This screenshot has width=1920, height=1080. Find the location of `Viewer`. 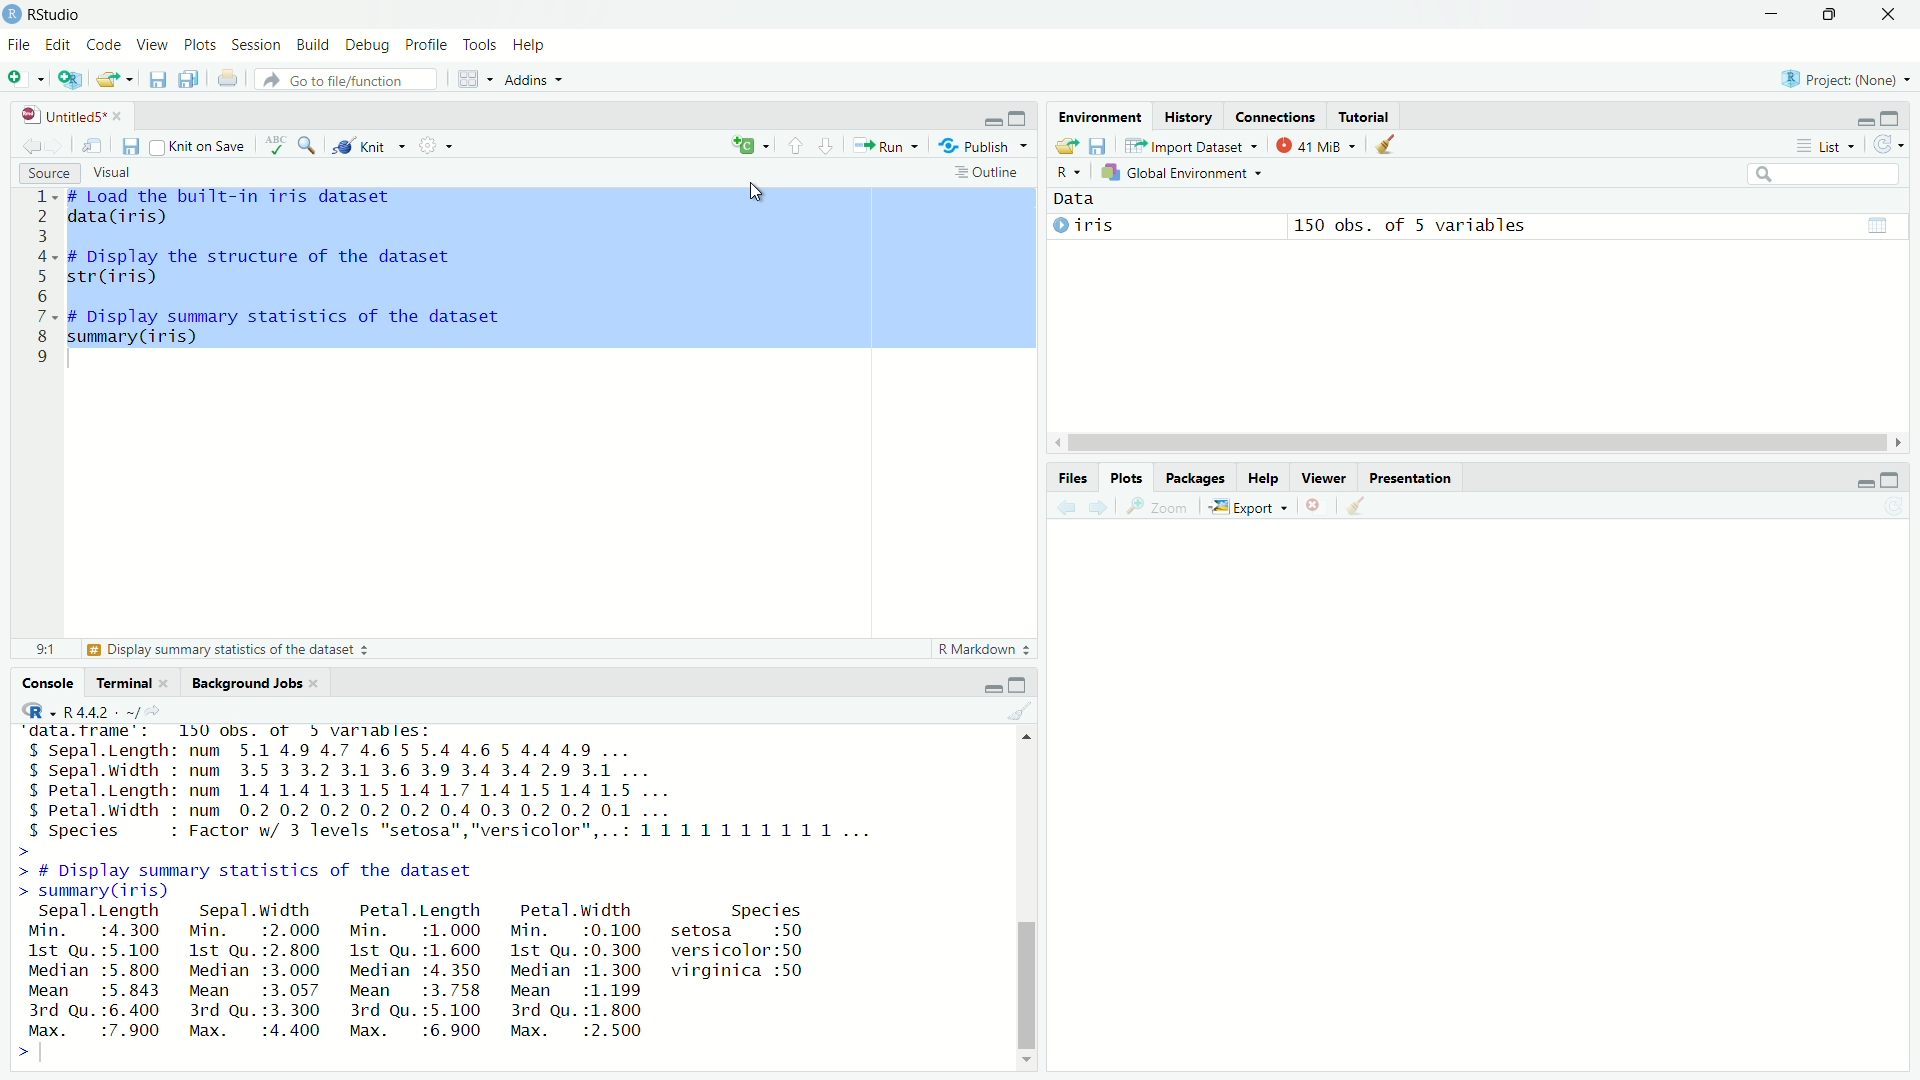

Viewer is located at coordinates (1323, 475).